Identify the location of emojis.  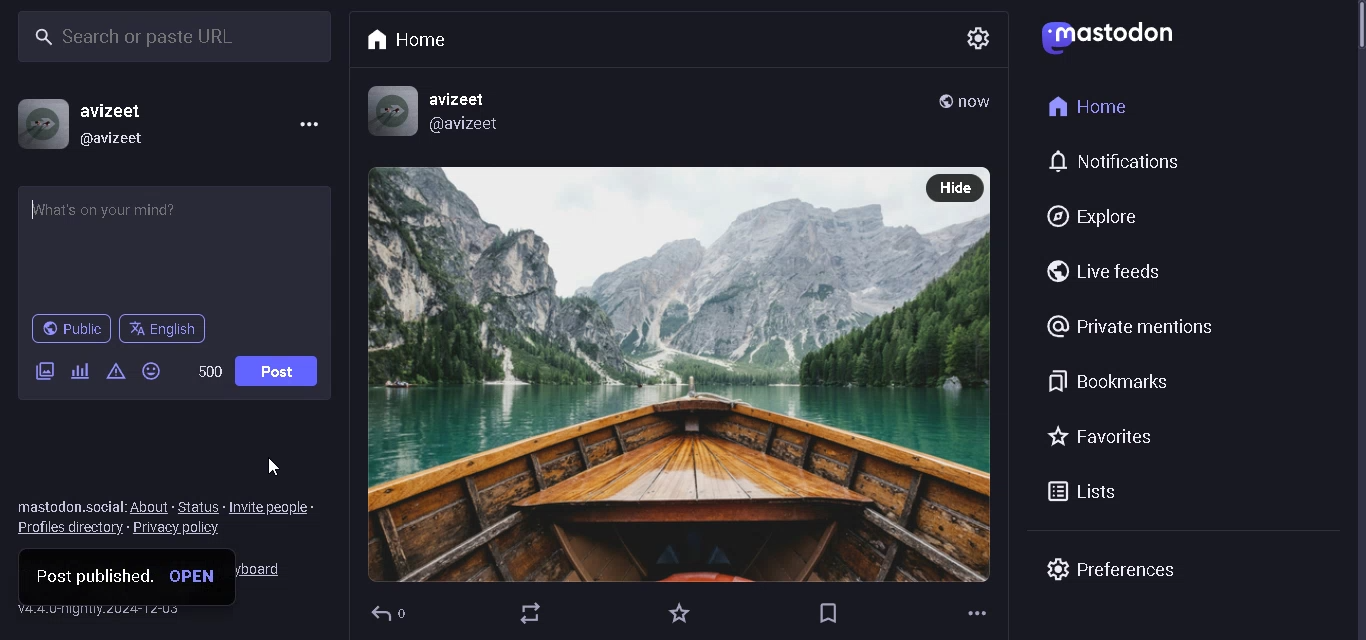
(154, 372).